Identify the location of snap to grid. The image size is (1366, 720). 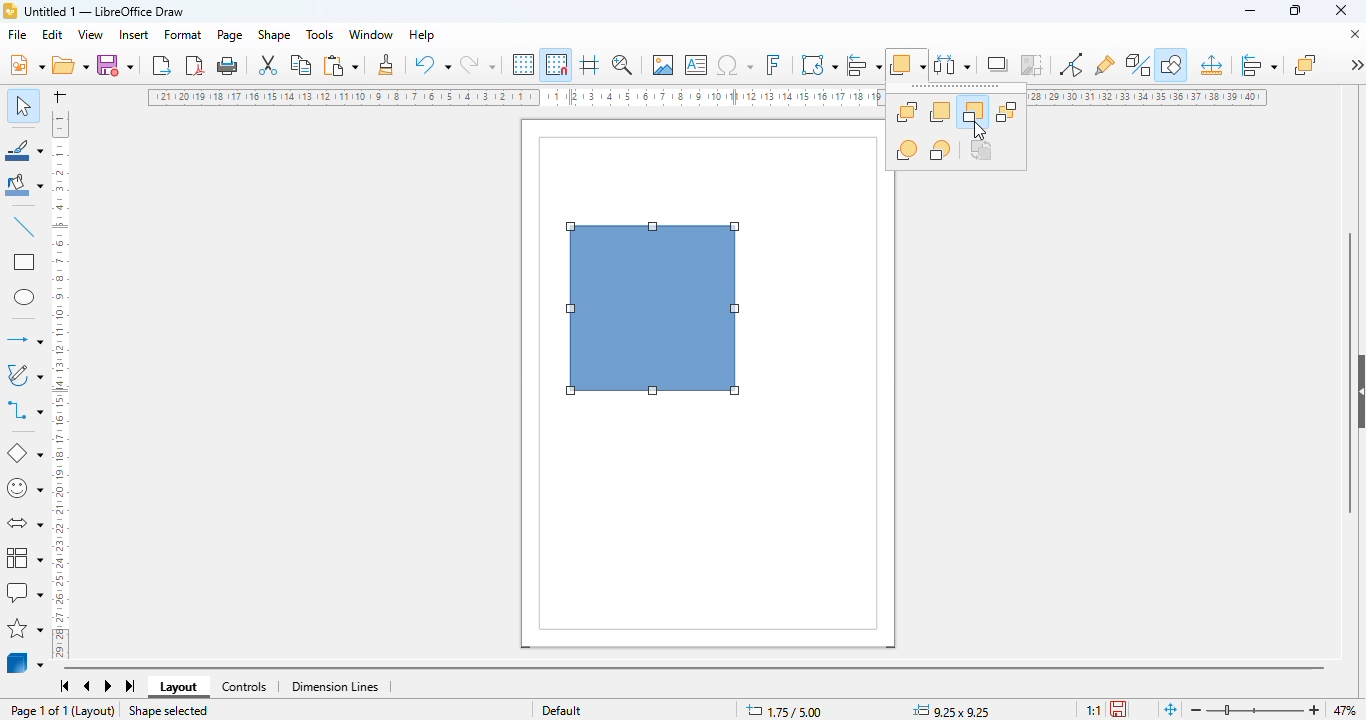
(556, 64).